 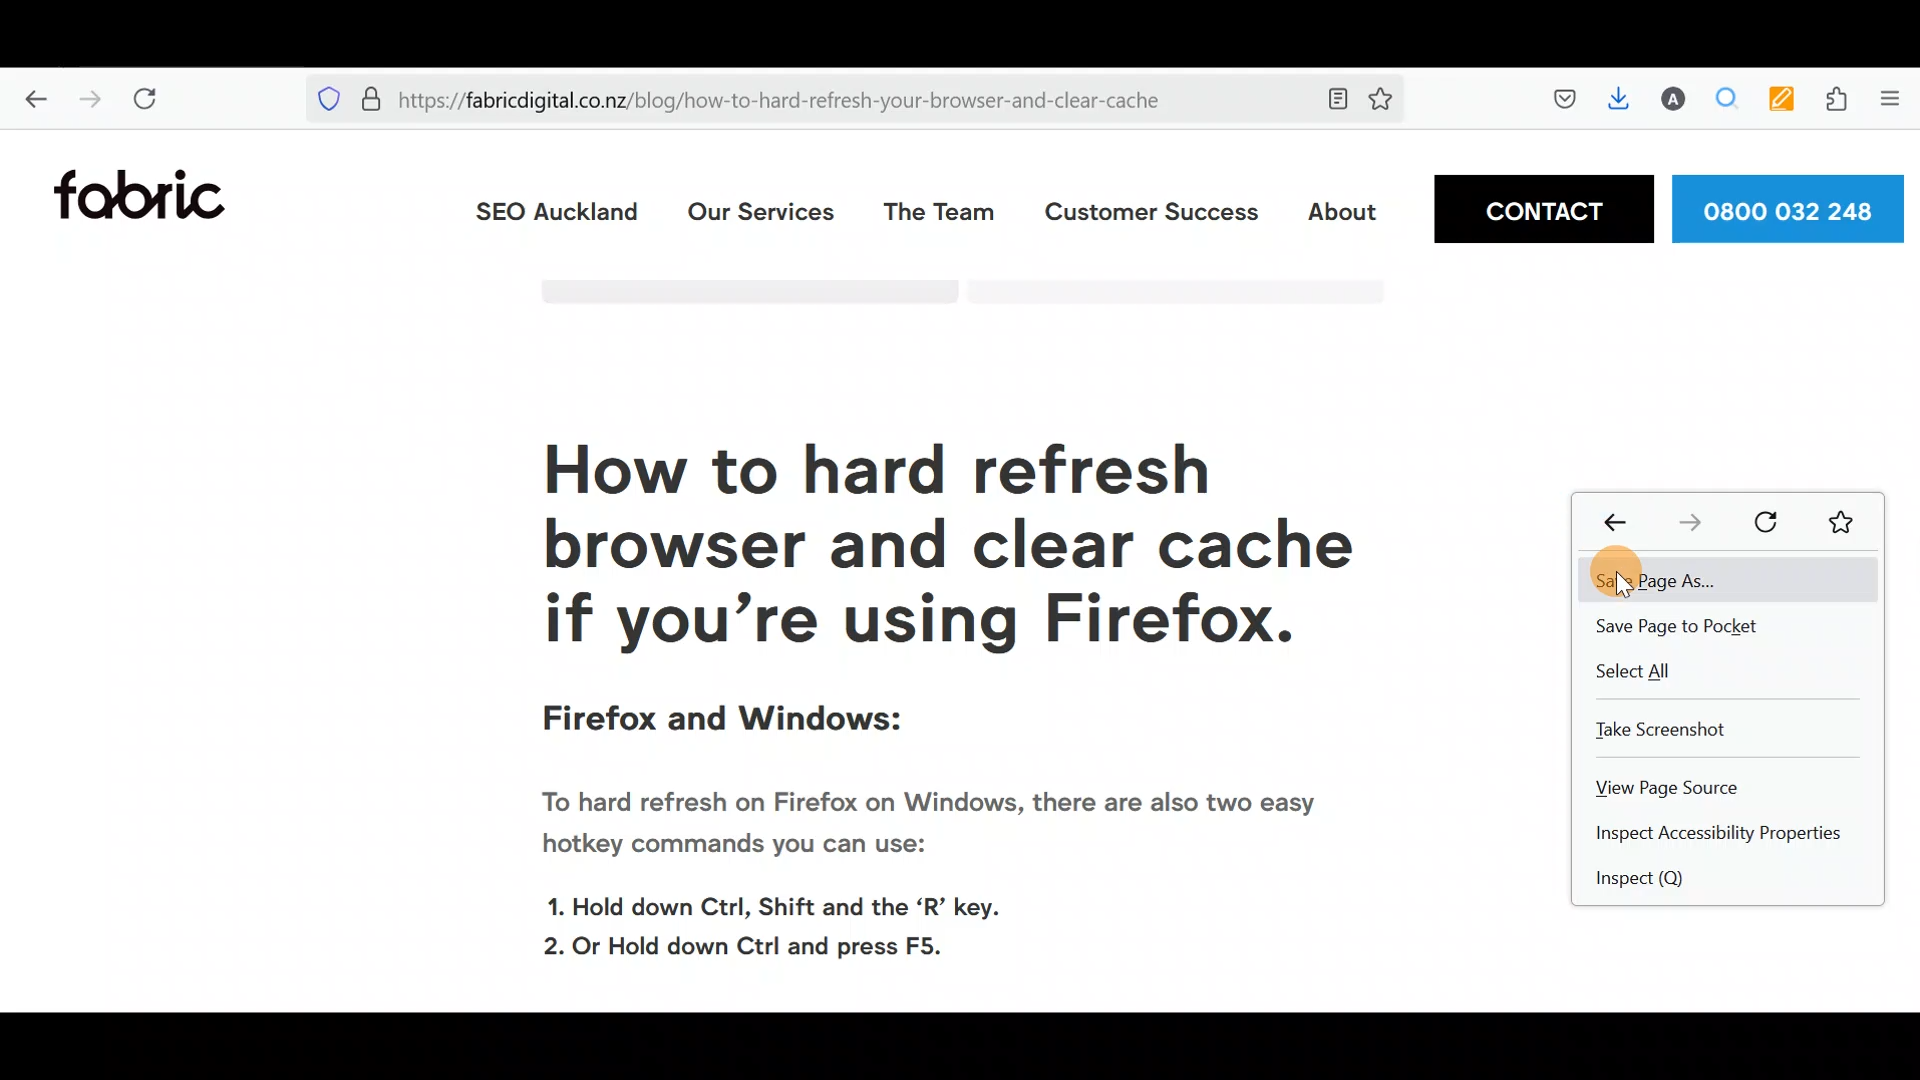 I want to click on Bookmark this page, so click(x=1389, y=102).